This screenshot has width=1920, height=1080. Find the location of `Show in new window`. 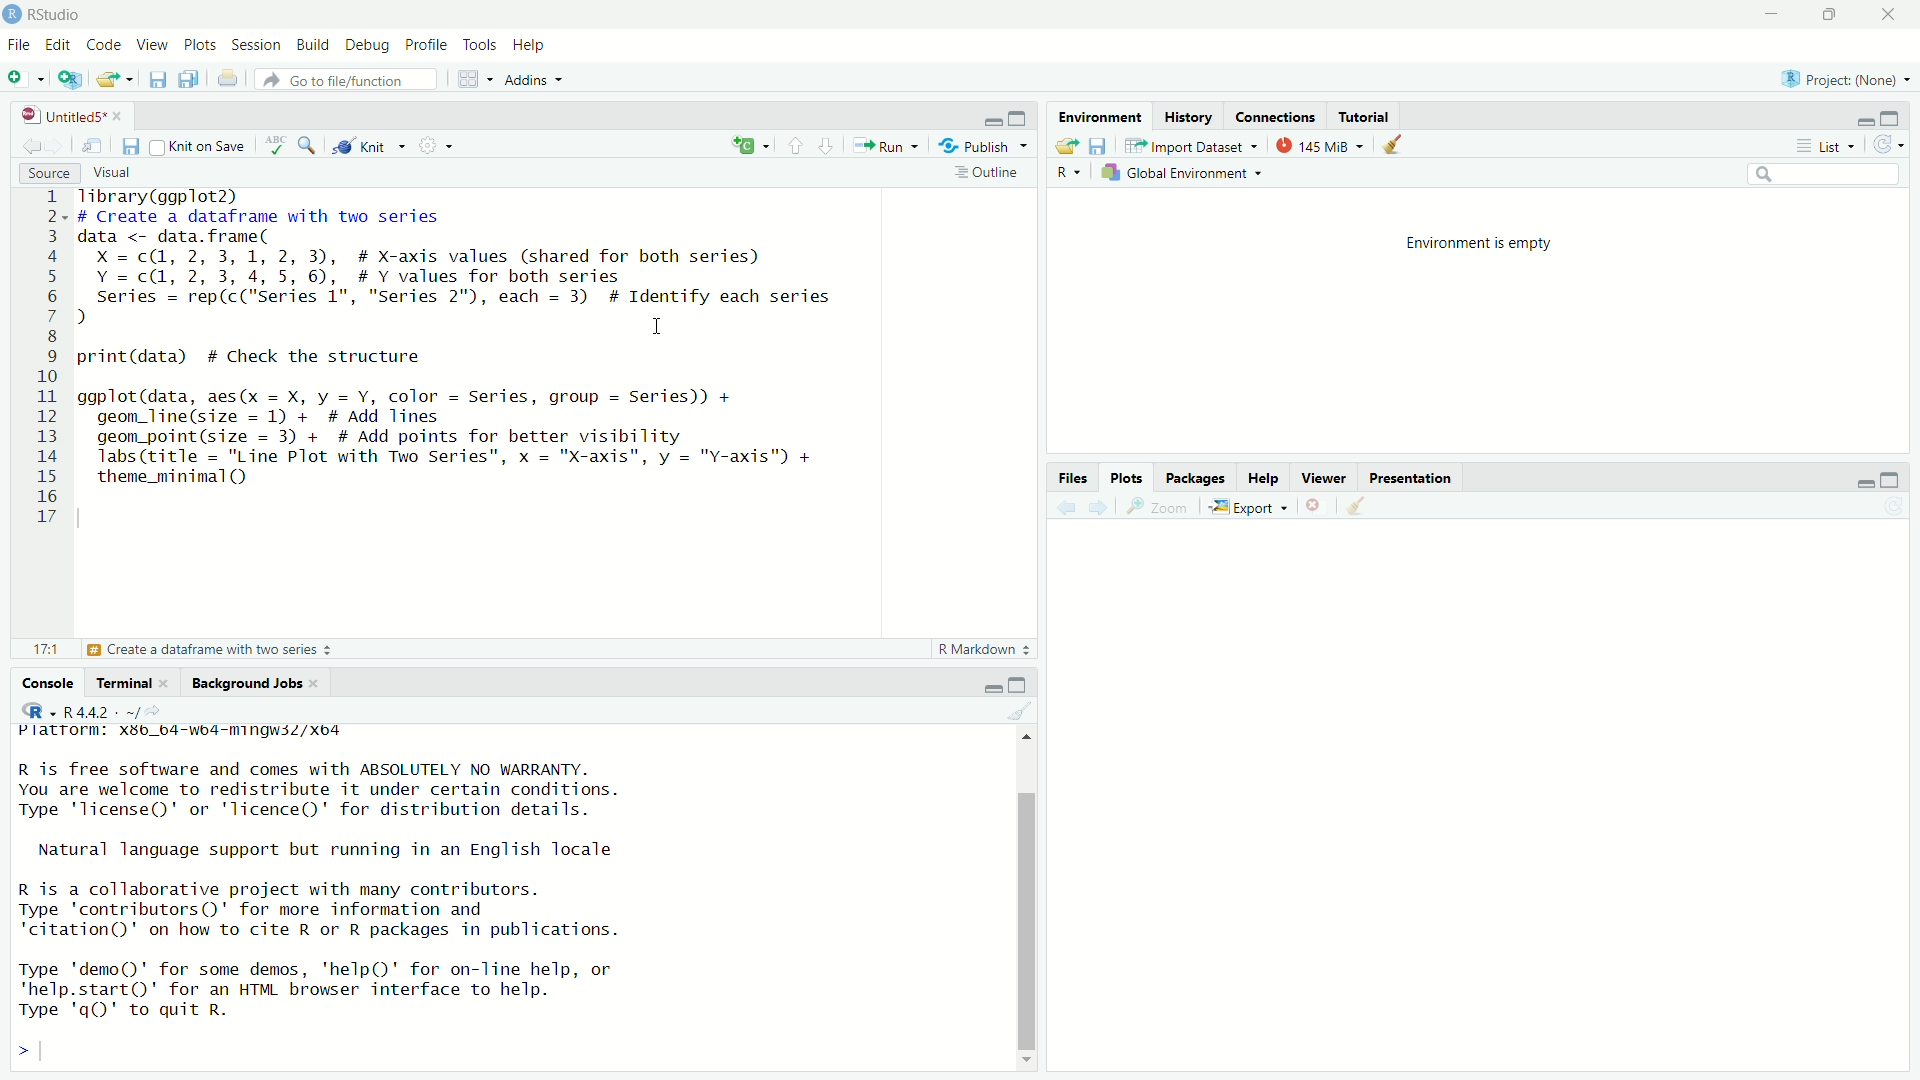

Show in new window is located at coordinates (94, 146).